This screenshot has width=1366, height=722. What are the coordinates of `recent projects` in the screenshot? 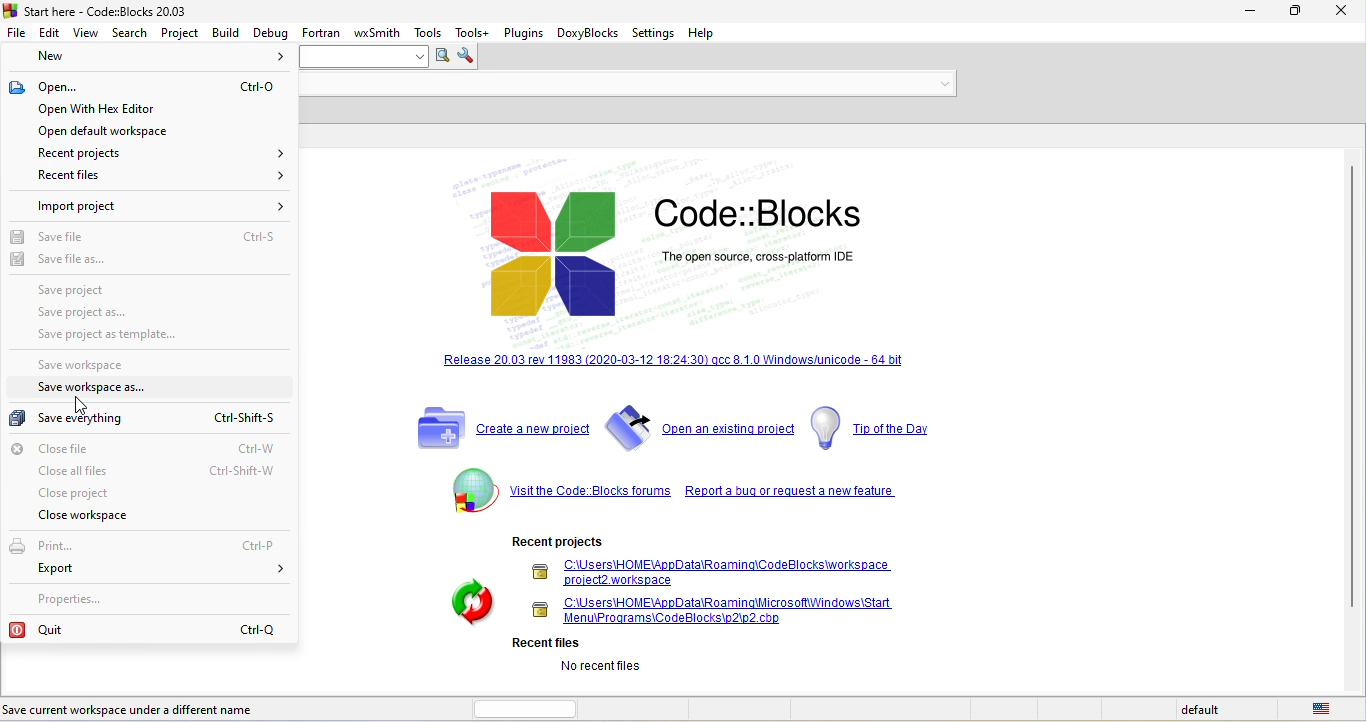 It's located at (154, 152).